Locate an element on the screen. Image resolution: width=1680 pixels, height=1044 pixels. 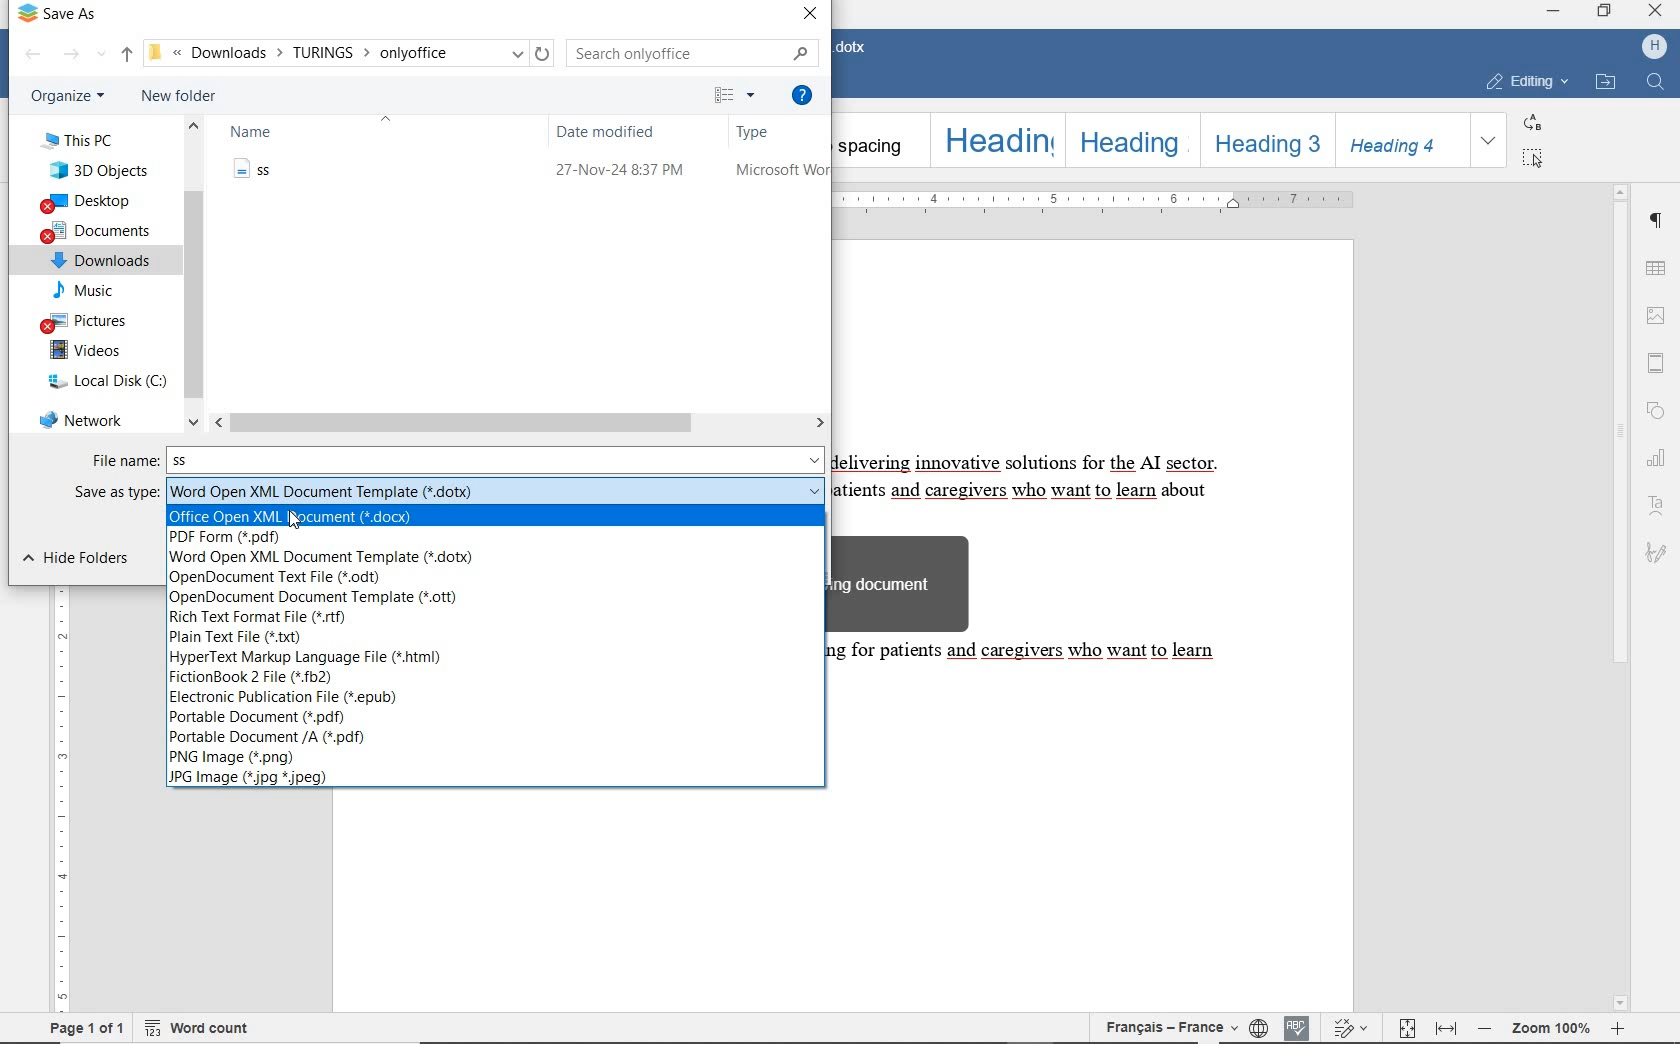
DATE MODIFIED is located at coordinates (619, 133).